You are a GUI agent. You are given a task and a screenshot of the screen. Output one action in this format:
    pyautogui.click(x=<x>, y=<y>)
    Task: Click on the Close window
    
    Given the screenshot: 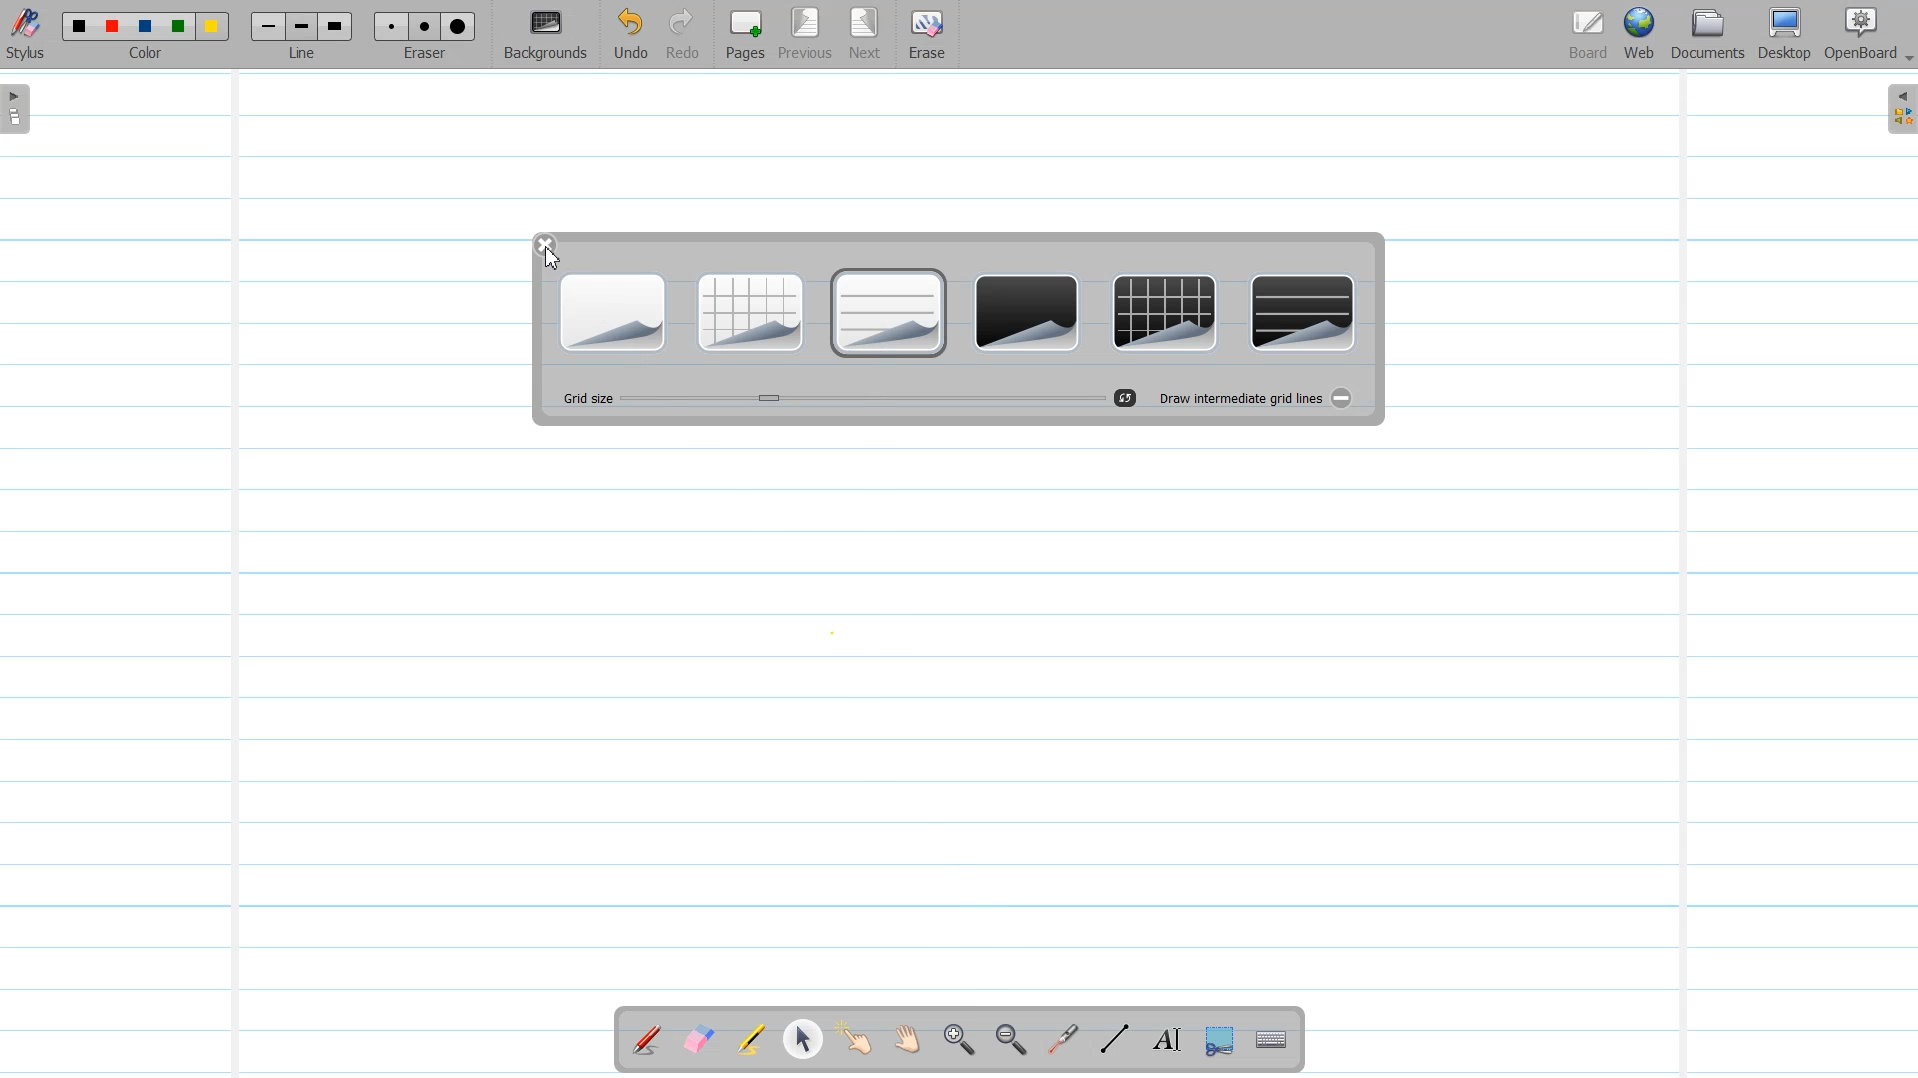 What is the action you would take?
    pyautogui.click(x=546, y=244)
    